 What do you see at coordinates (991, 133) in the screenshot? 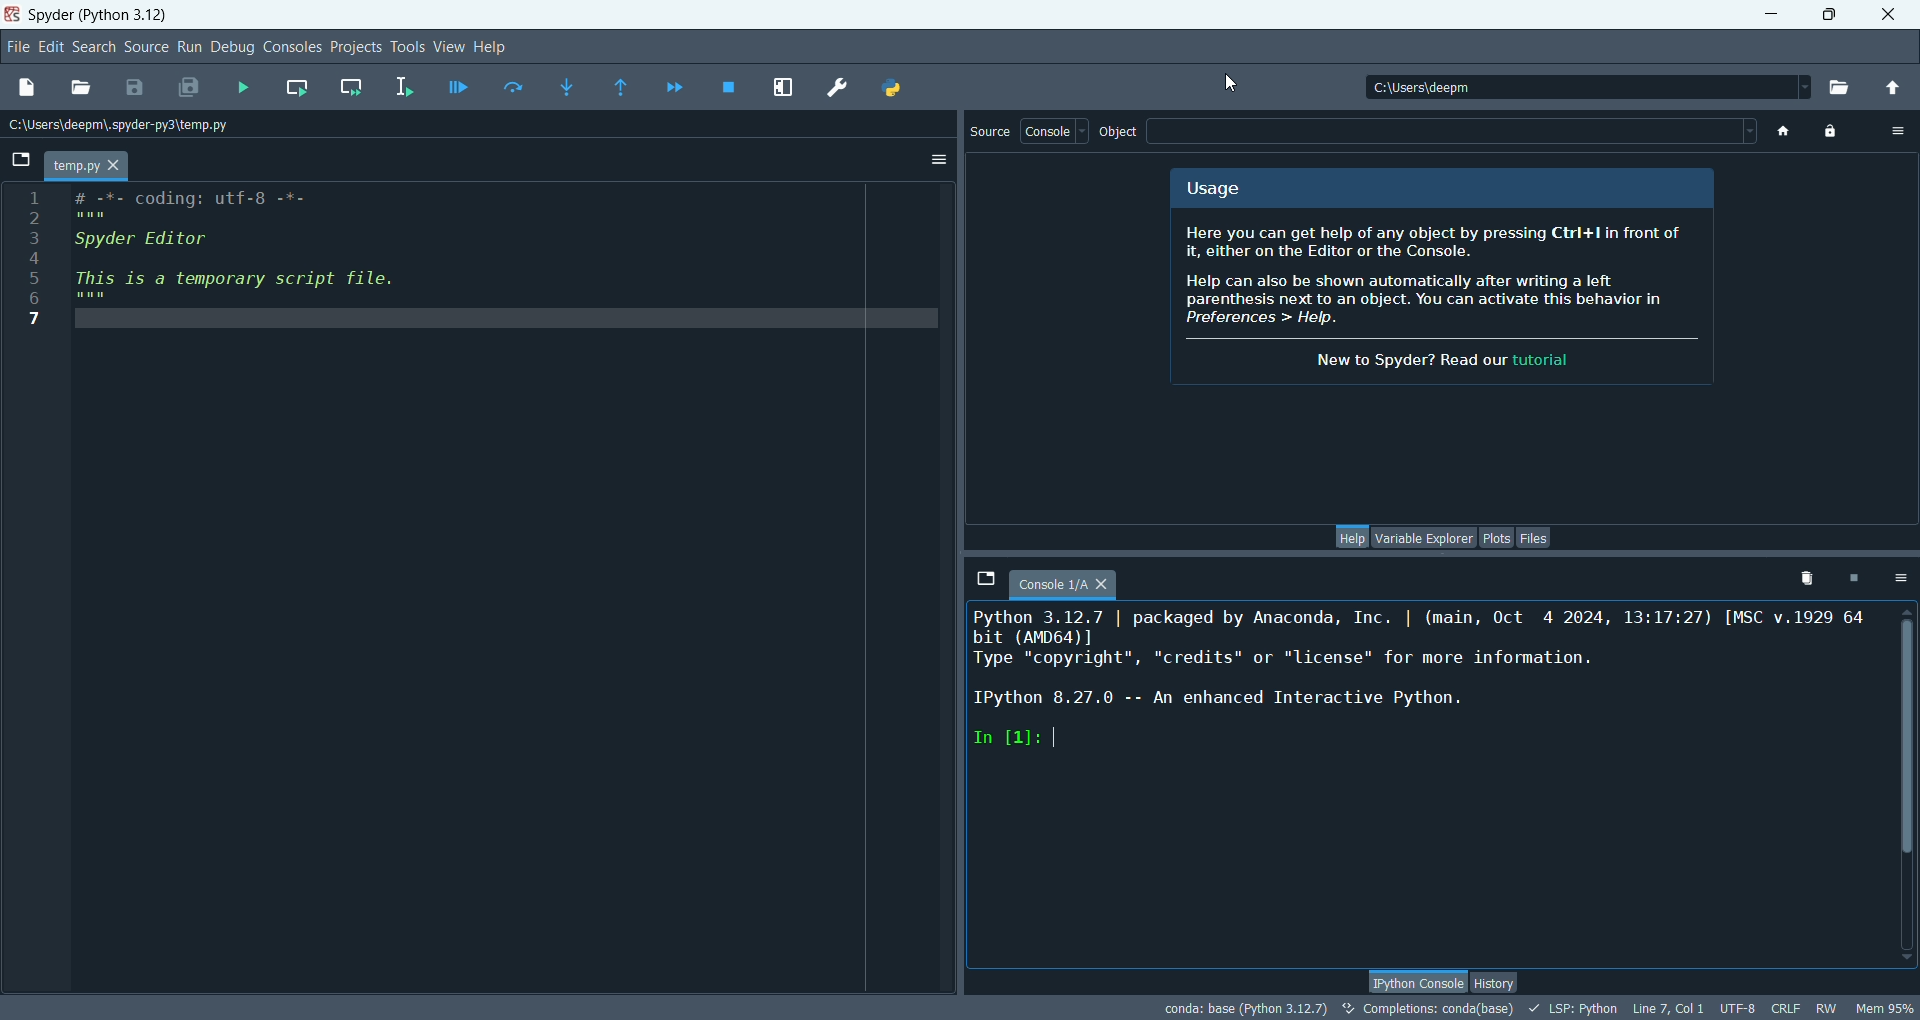
I see `source` at bounding box center [991, 133].